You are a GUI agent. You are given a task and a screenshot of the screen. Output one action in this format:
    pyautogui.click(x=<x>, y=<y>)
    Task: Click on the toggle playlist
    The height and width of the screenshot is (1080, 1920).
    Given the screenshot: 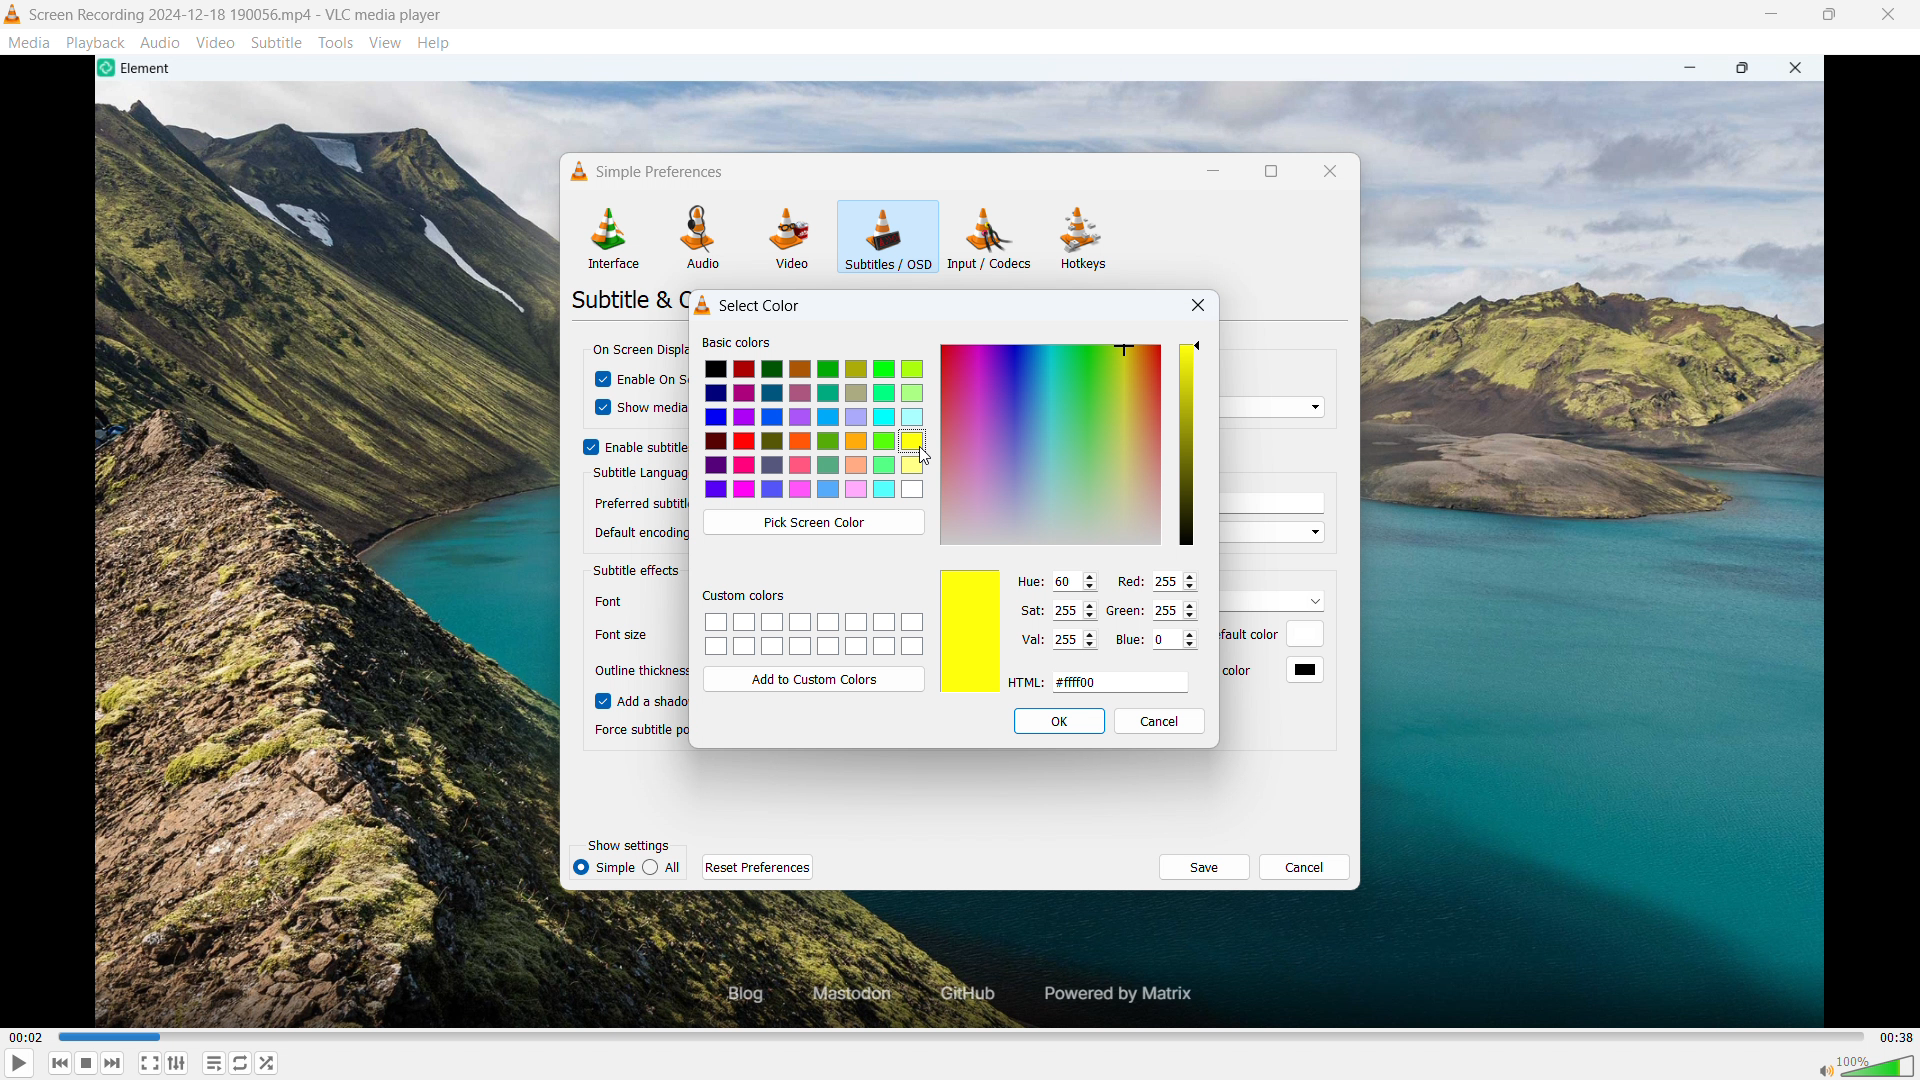 What is the action you would take?
    pyautogui.click(x=214, y=1063)
    